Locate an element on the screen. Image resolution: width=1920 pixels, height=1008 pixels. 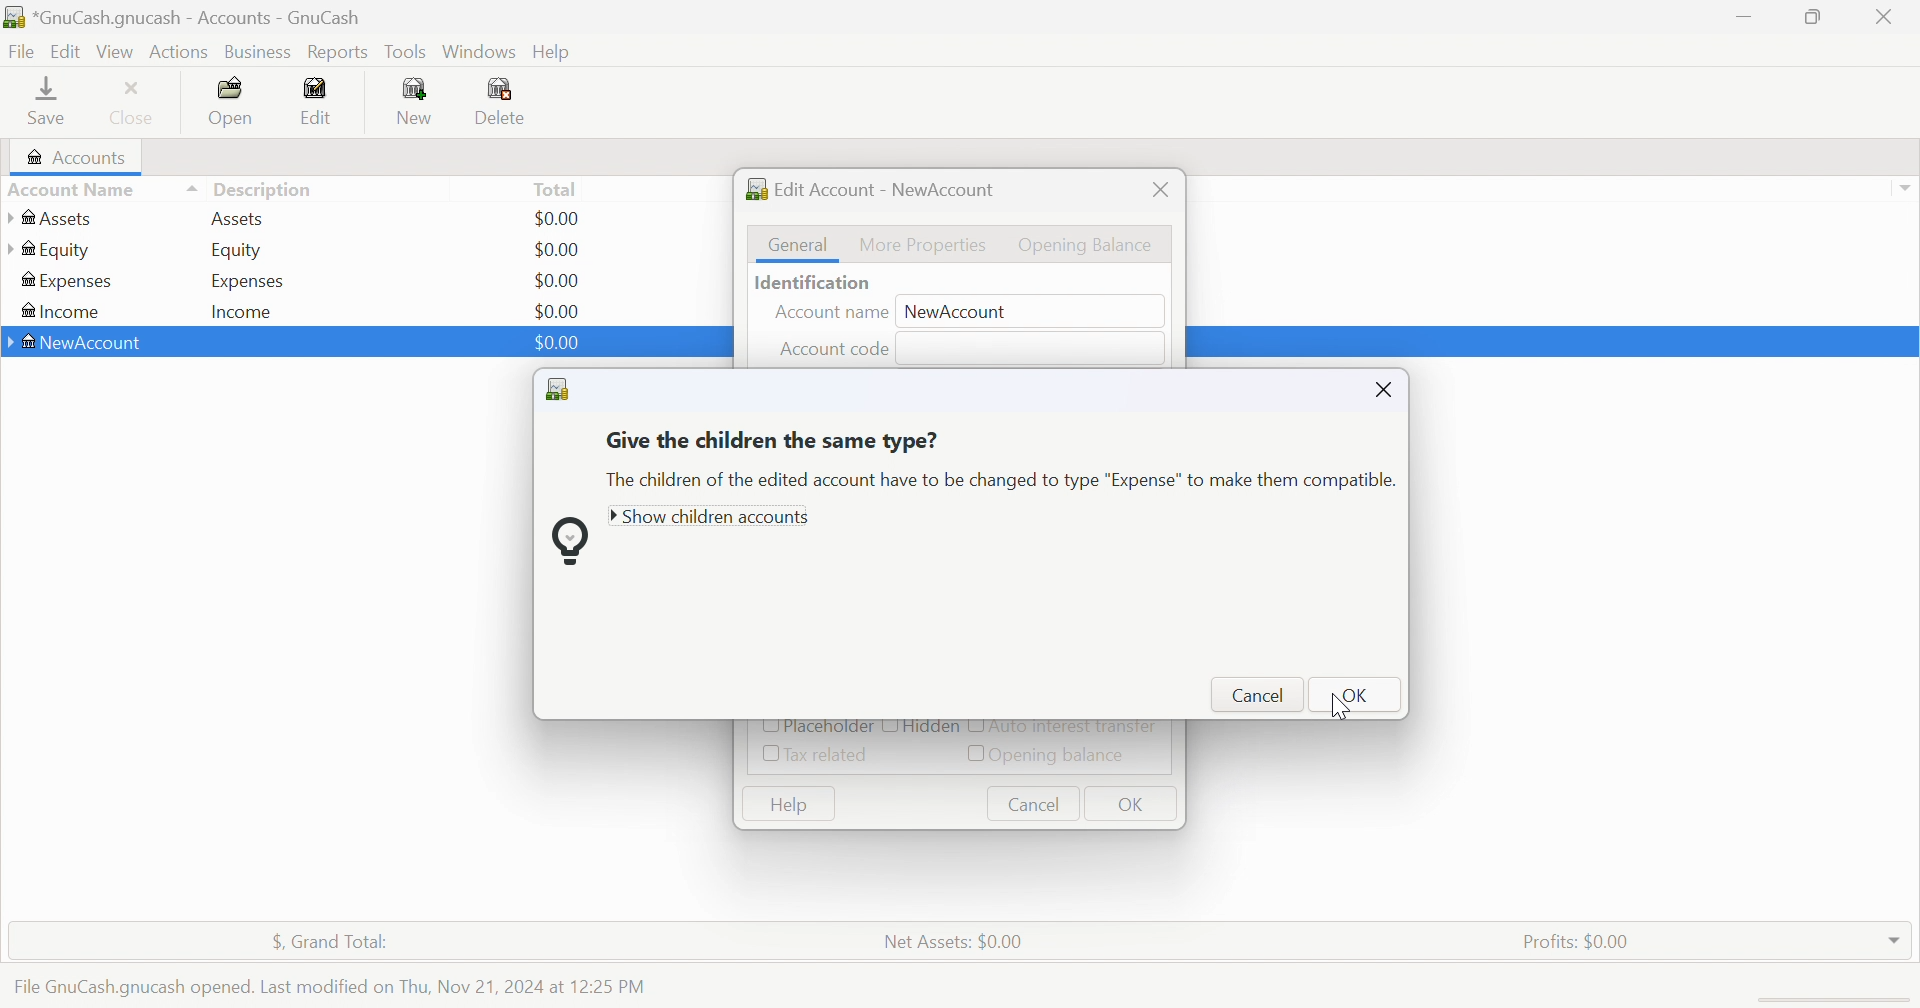
Close is located at coordinates (133, 101).